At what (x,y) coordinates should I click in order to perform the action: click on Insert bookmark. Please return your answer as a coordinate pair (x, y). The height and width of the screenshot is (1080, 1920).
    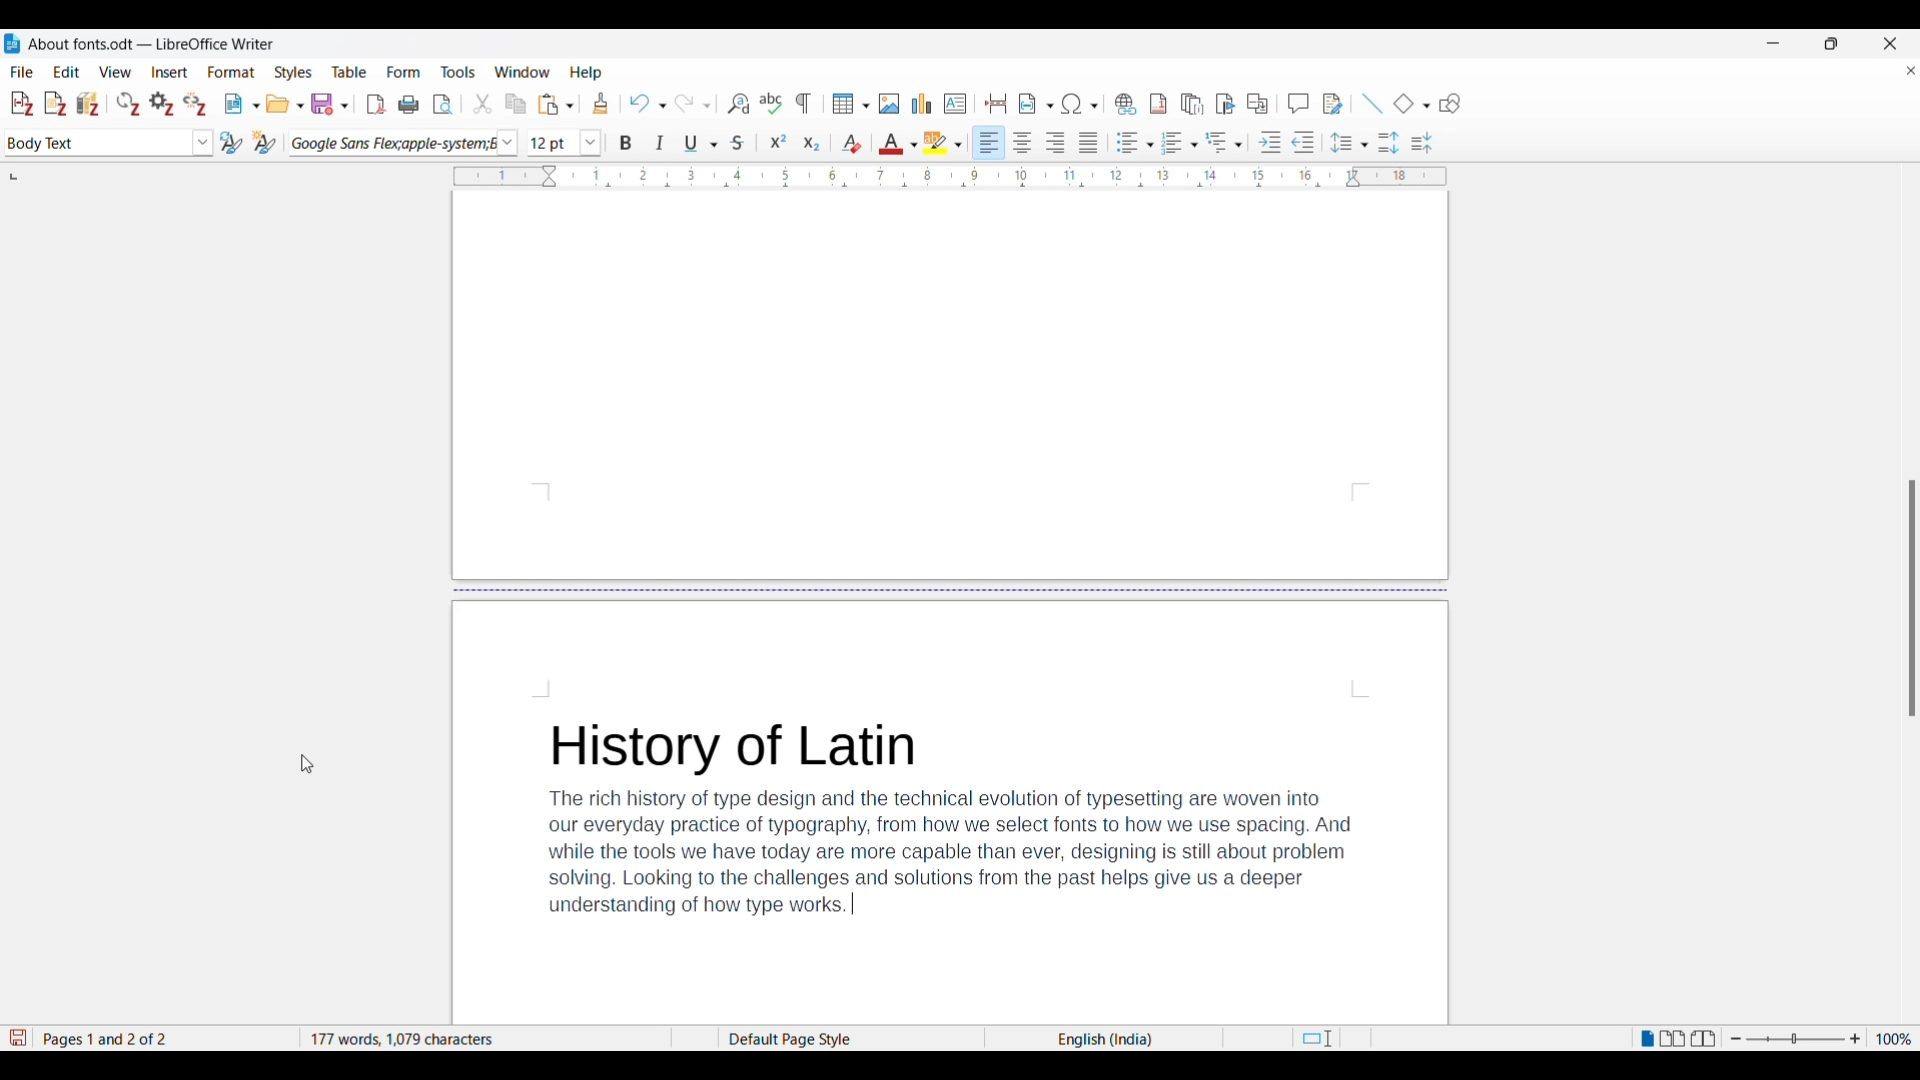
    Looking at the image, I should click on (1226, 105).